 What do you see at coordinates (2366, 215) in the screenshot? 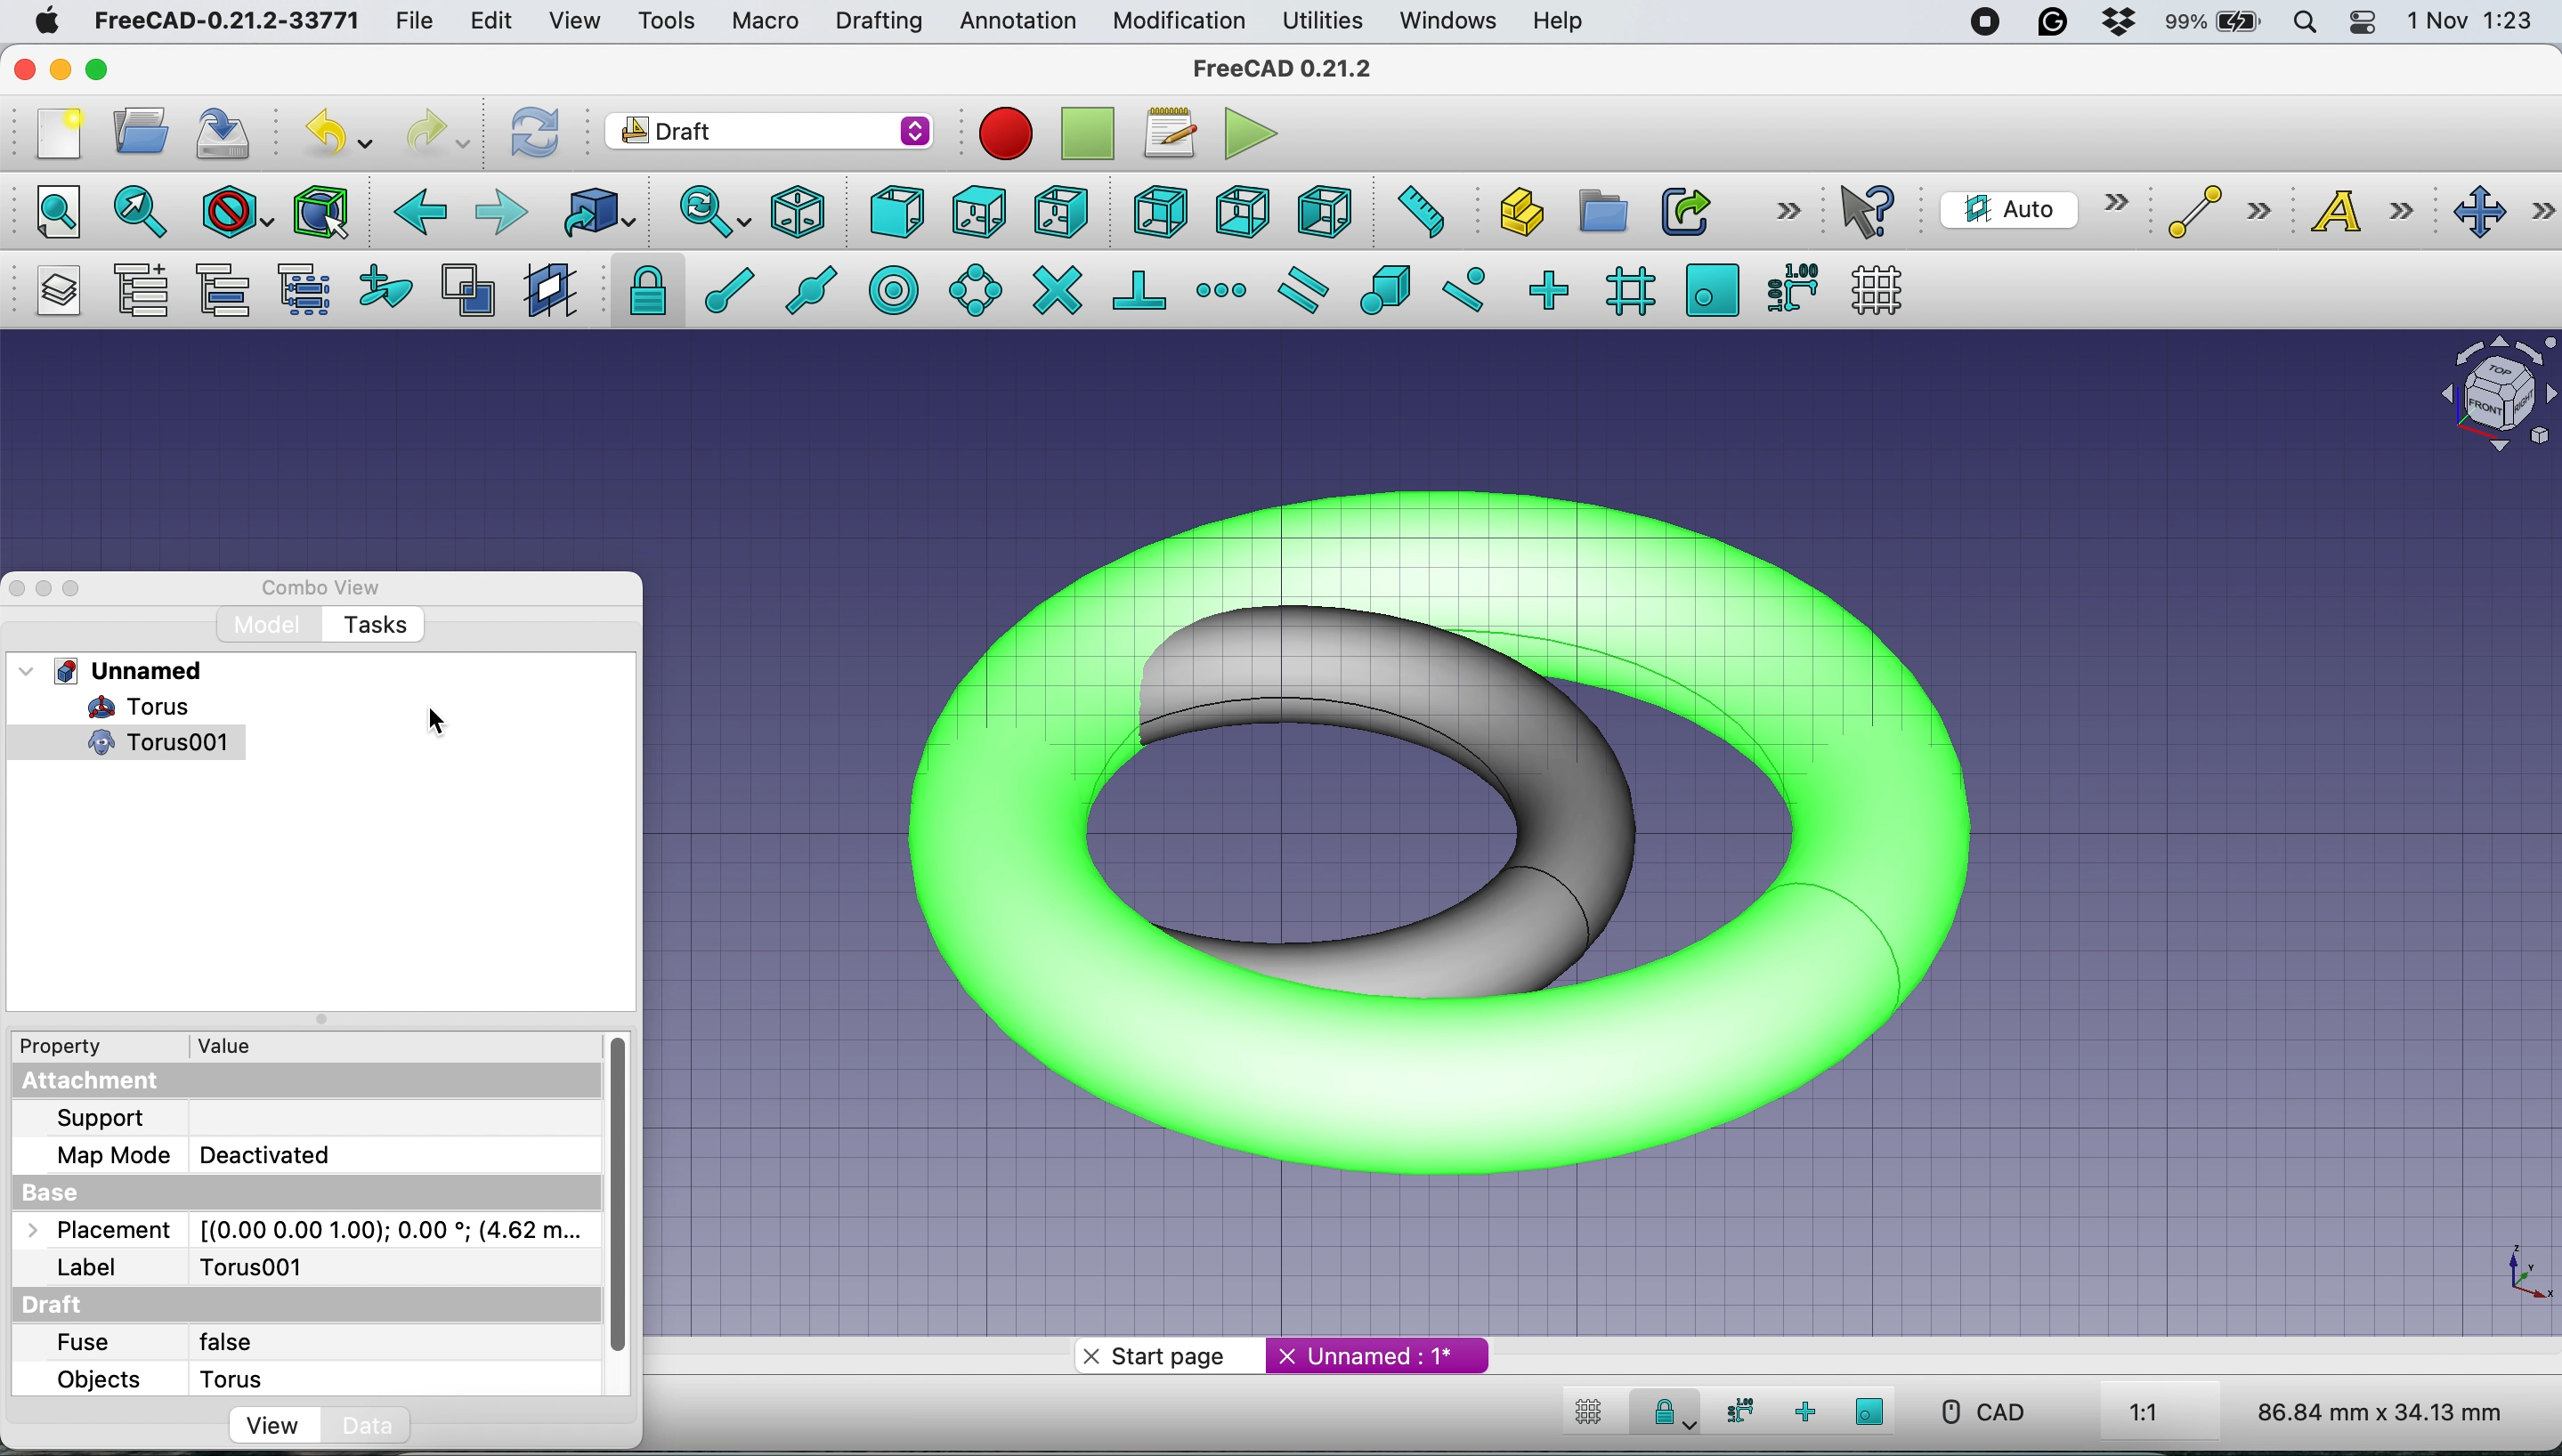
I see `text` at bounding box center [2366, 215].